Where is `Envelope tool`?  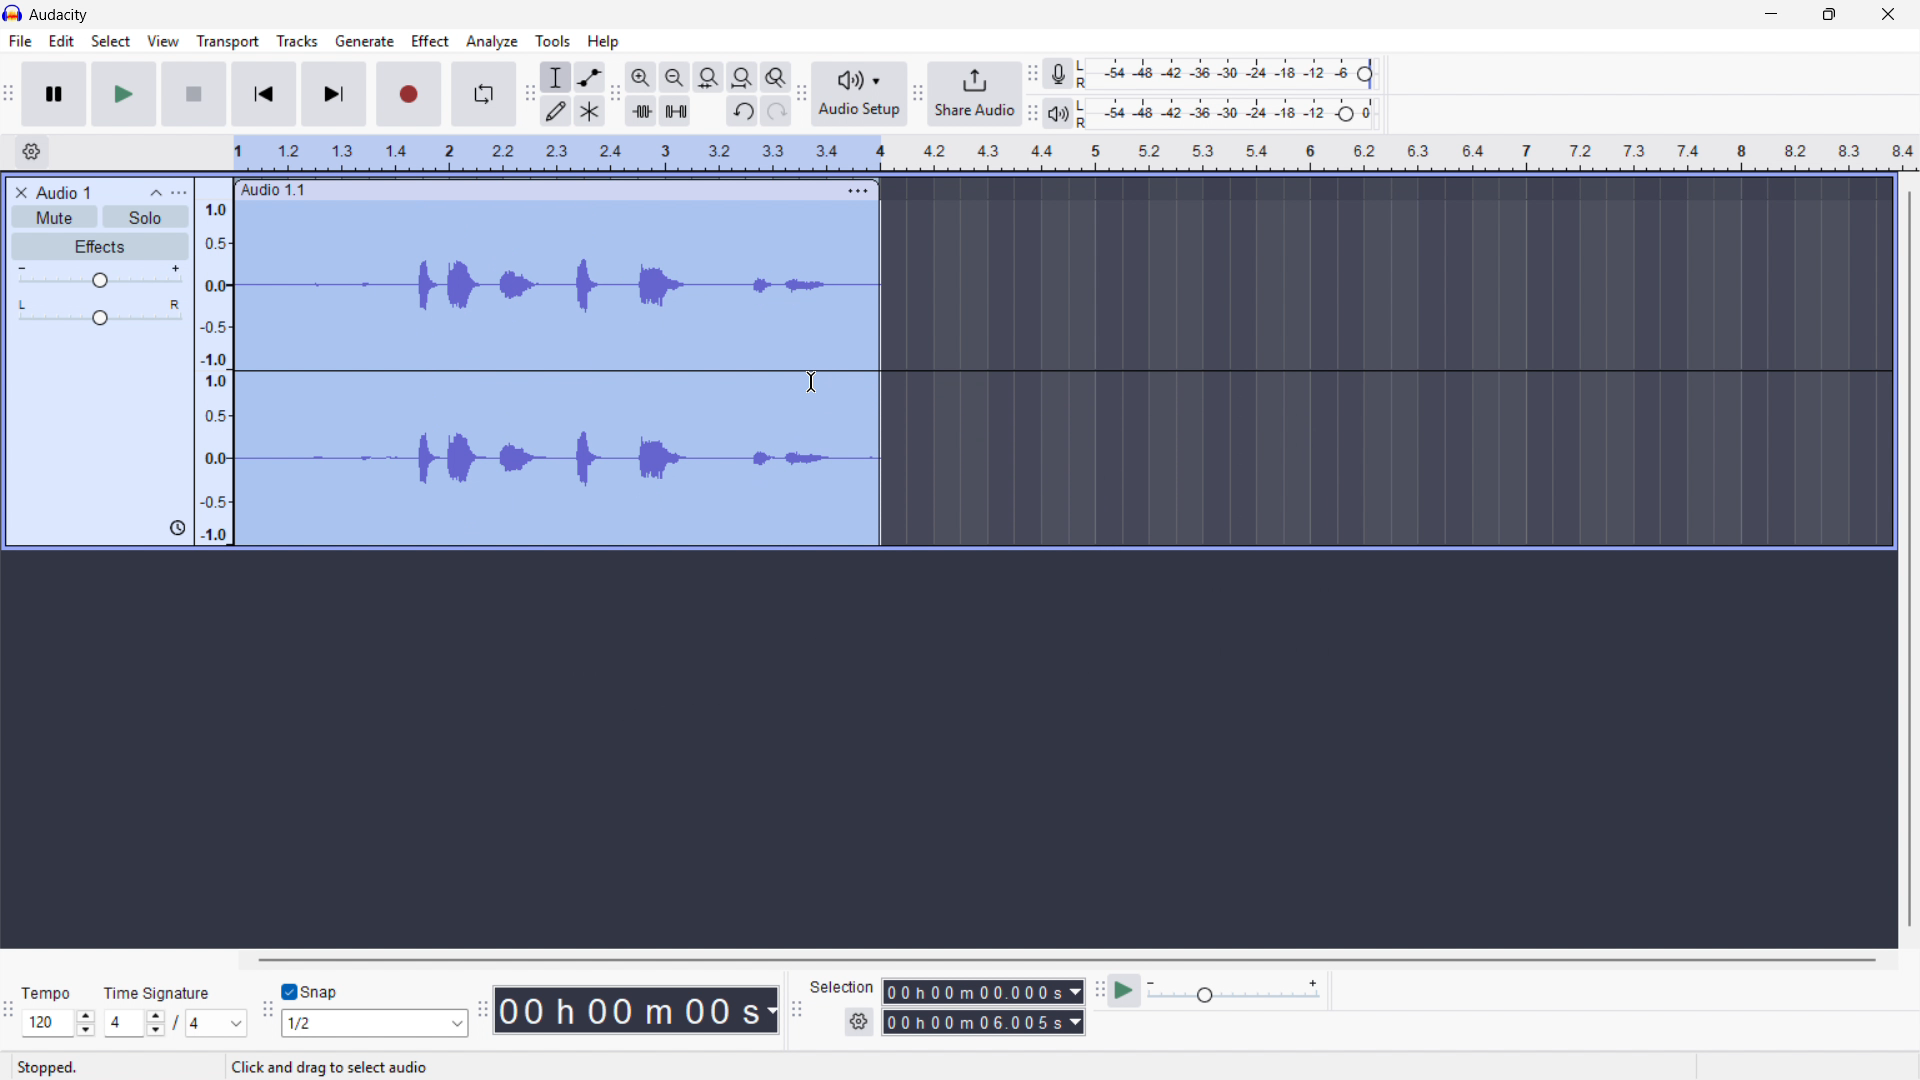 Envelope tool is located at coordinates (590, 77).